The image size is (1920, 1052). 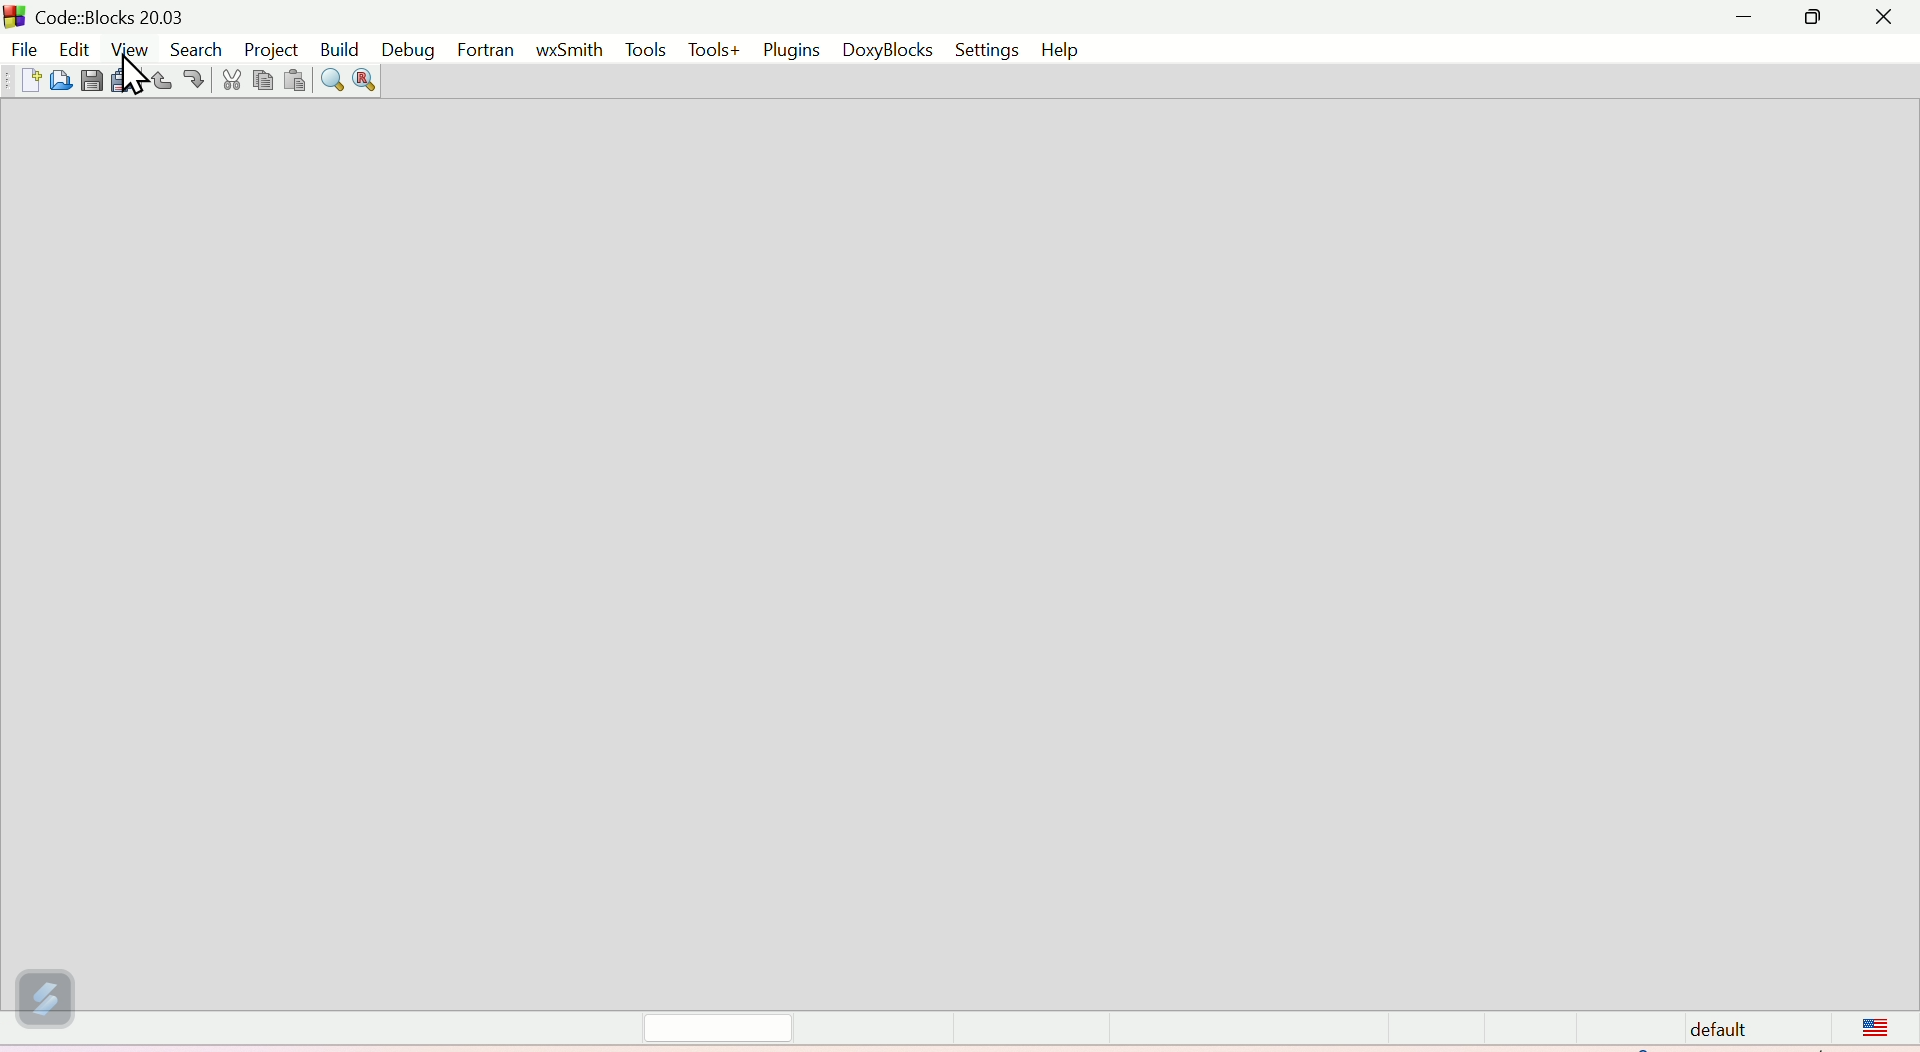 I want to click on , so click(x=89, y=83).